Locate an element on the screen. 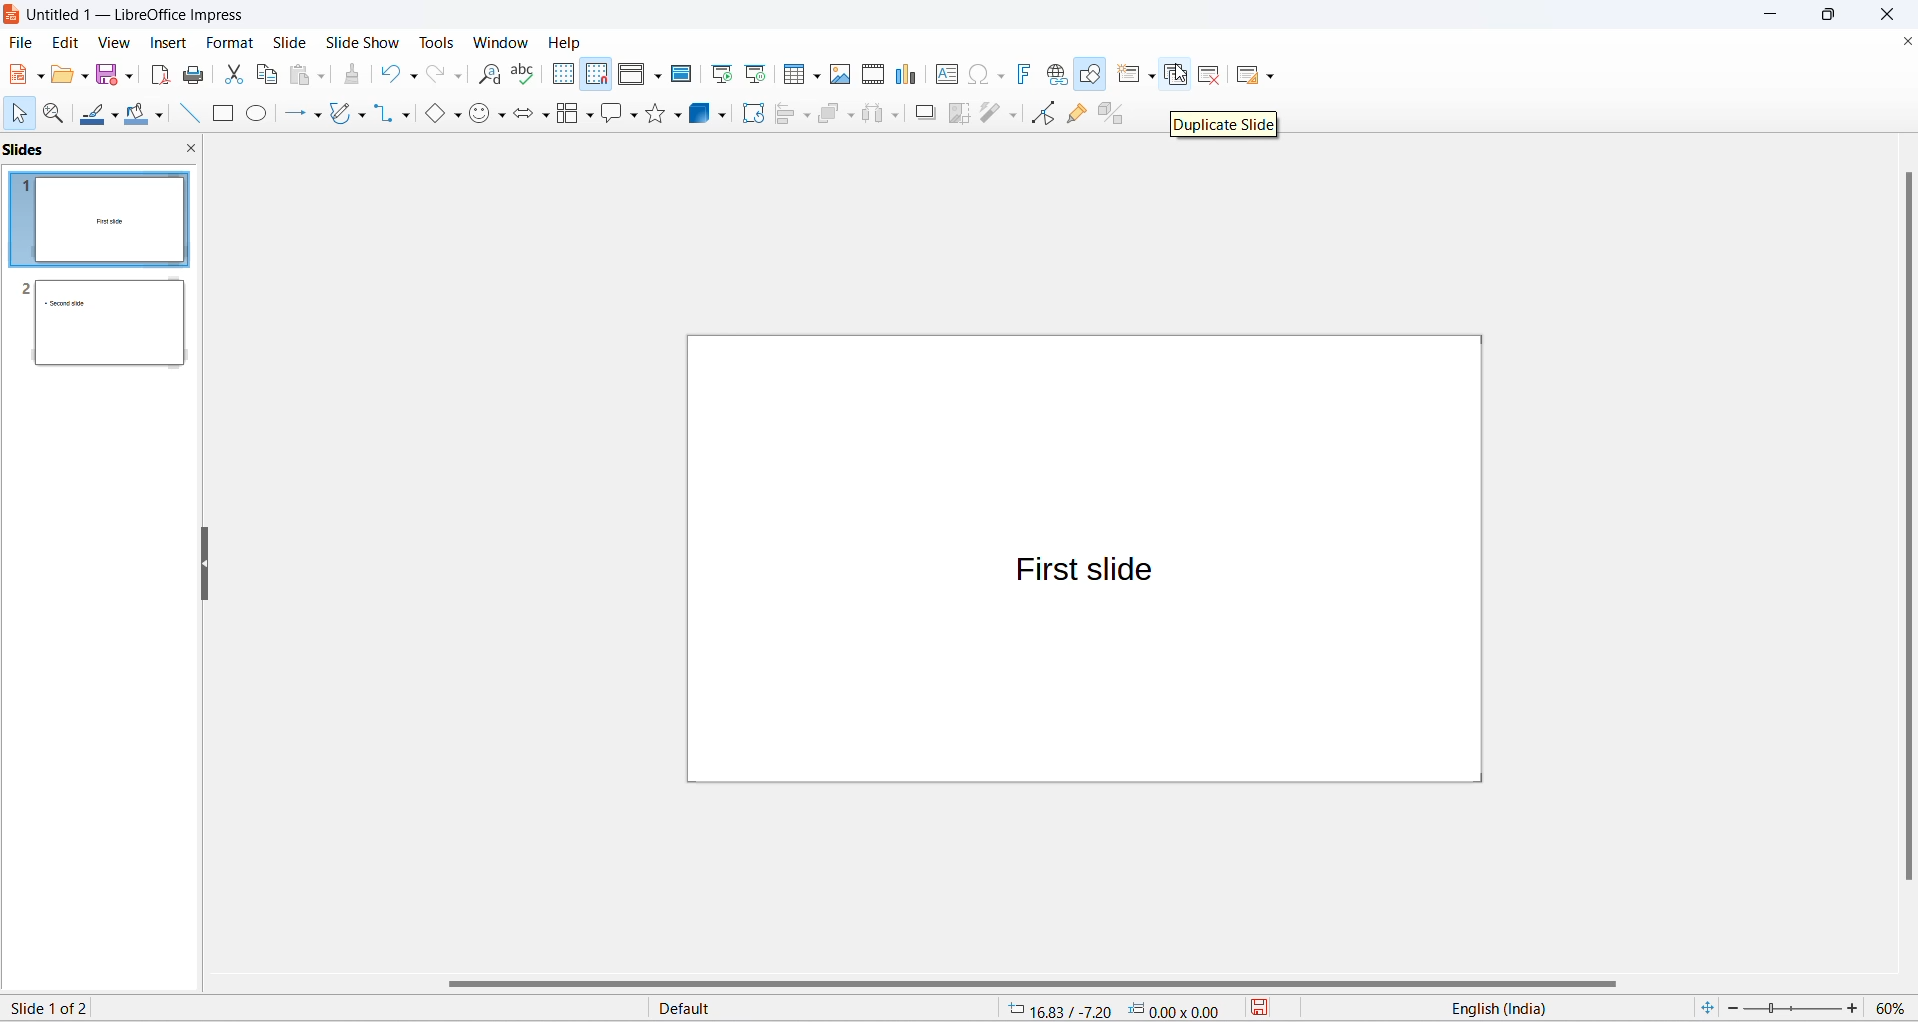  maximize is located at coordinates (1830, 16).